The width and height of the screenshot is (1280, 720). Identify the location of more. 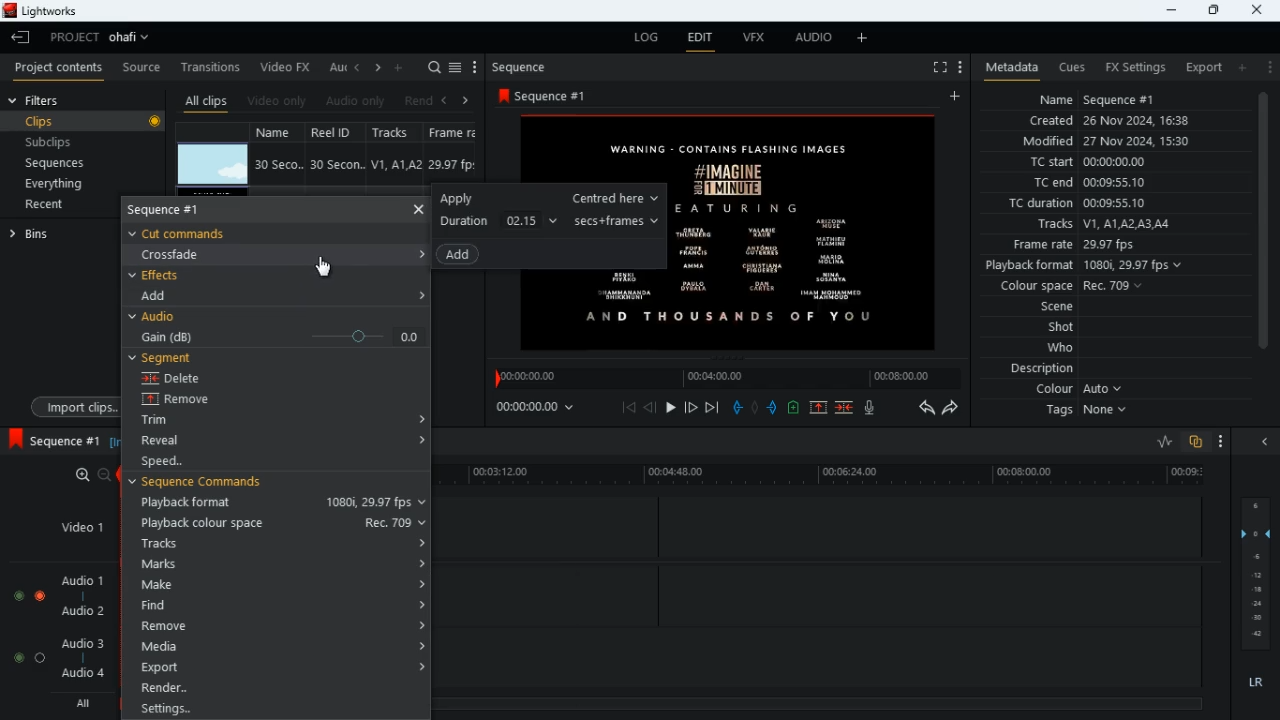
(958, 66).